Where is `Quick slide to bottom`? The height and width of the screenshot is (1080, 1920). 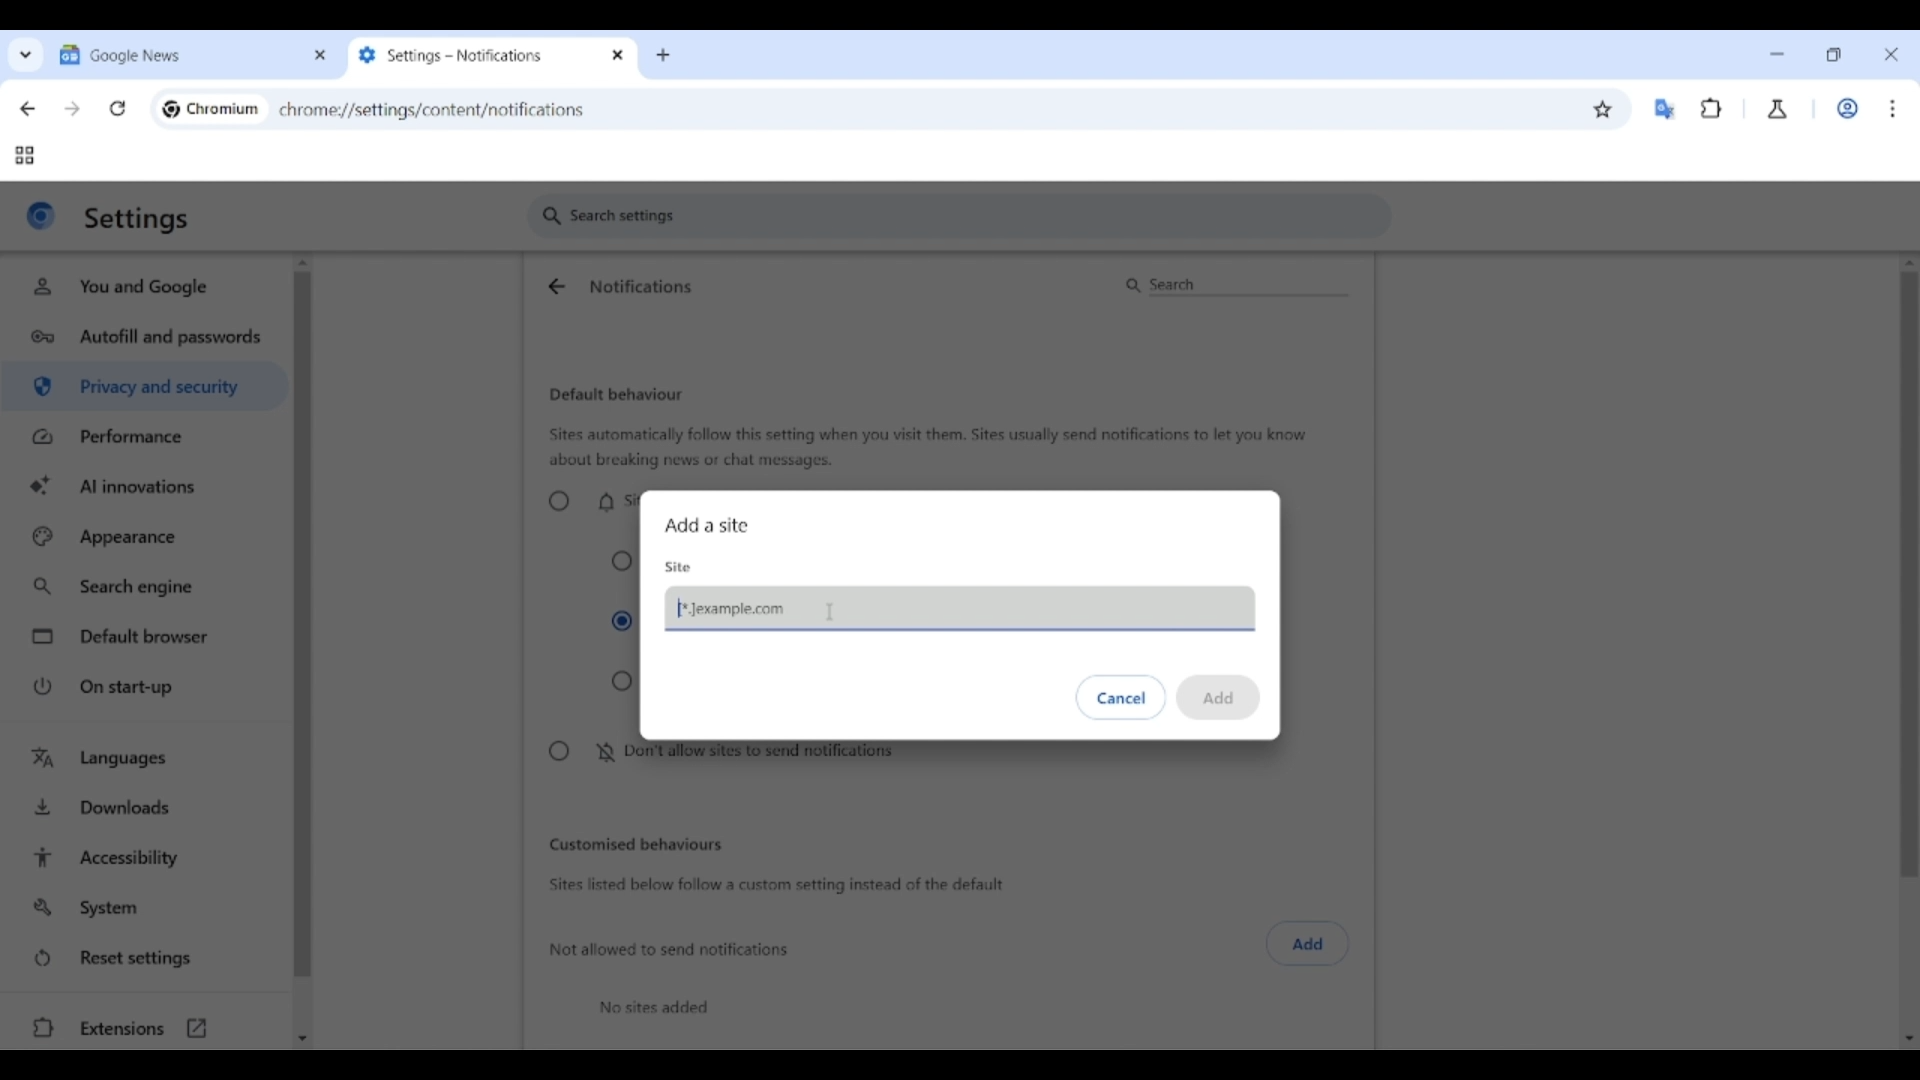
Quick slide to bottom is located at coordinates (302, 1039).